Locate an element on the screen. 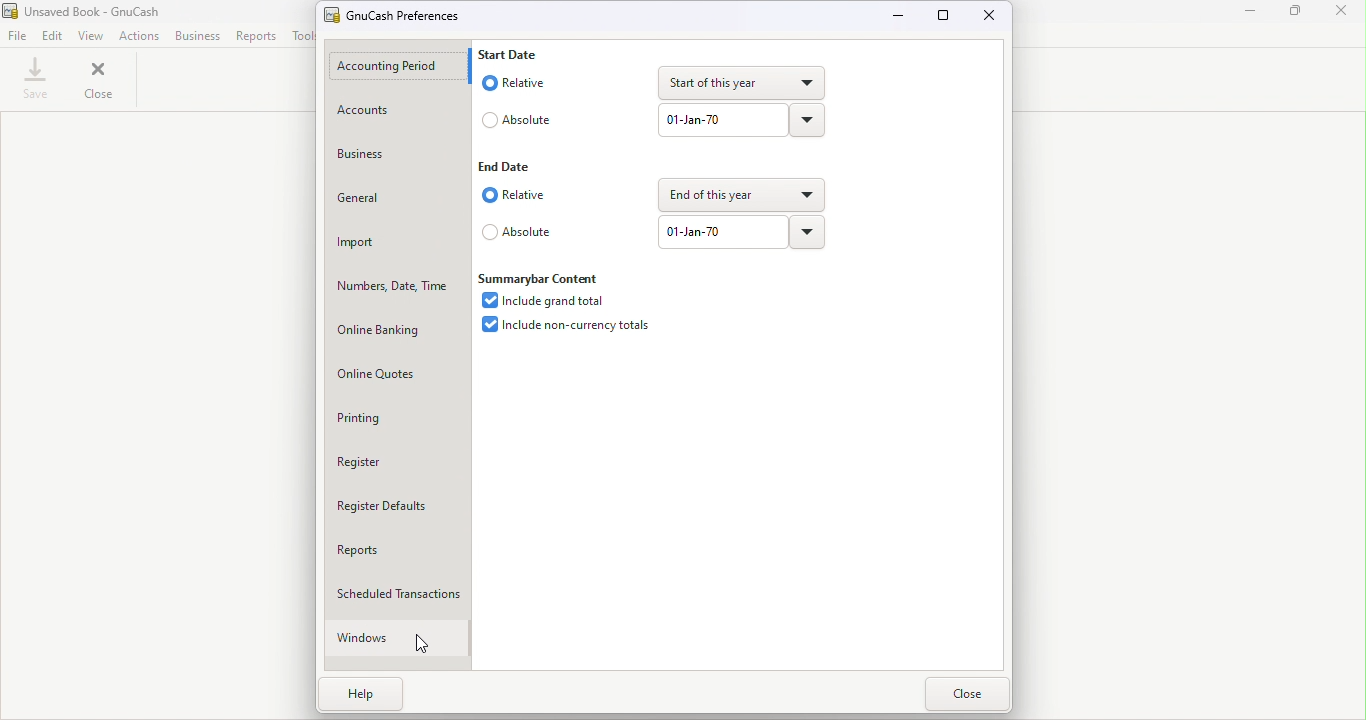  Close is located at coordinates (987, 17).